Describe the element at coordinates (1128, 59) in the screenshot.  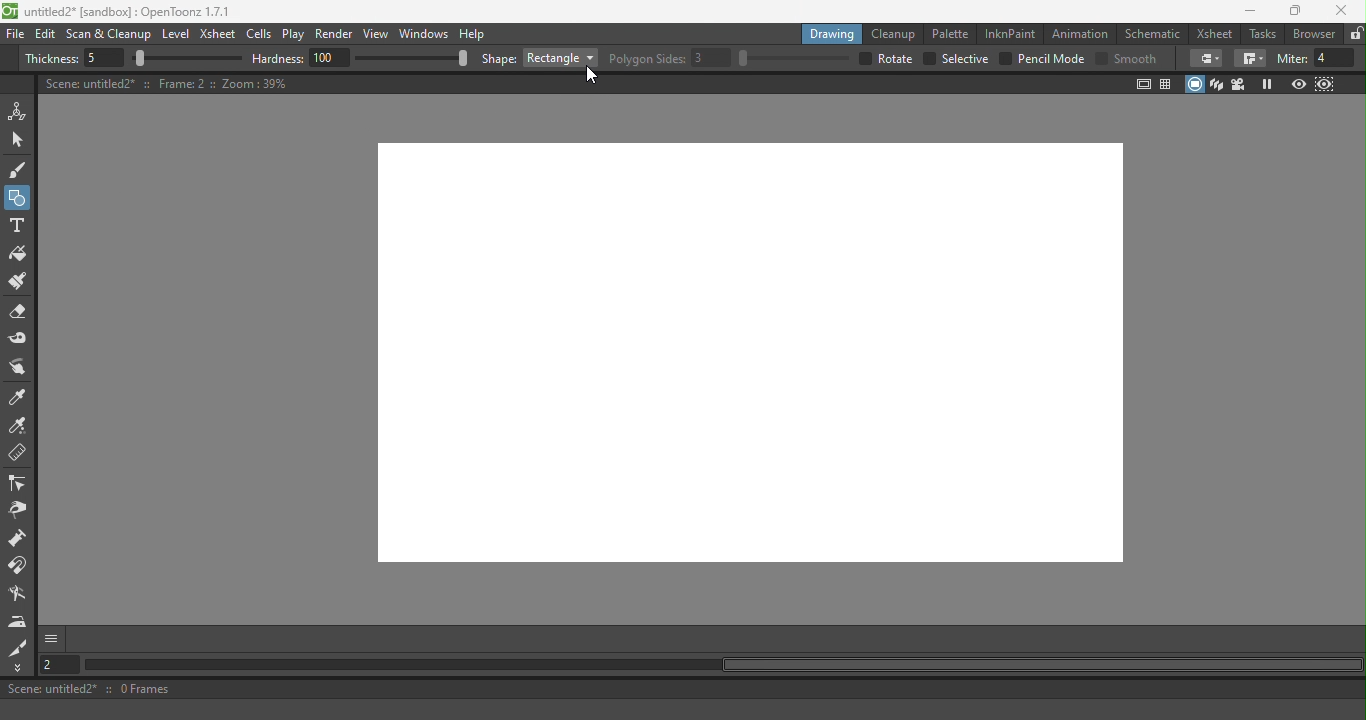
I see `Smooth` at that location.